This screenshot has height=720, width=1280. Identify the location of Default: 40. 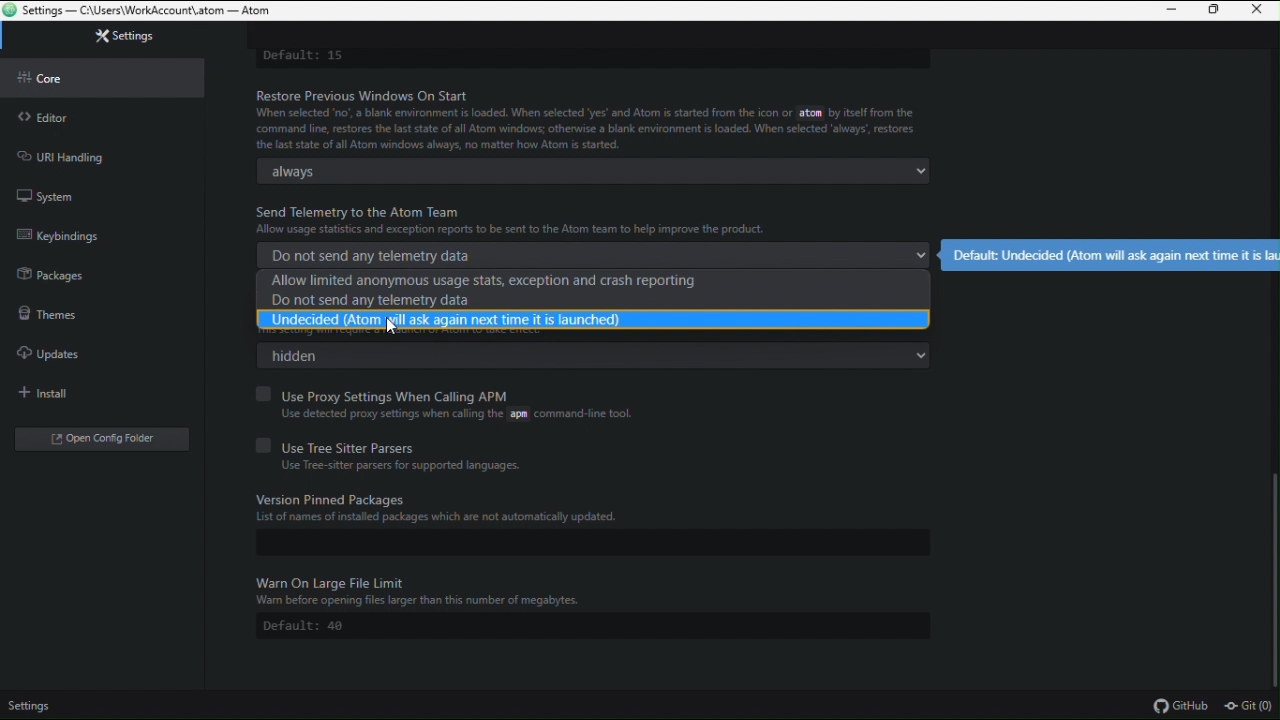
(307, 627).